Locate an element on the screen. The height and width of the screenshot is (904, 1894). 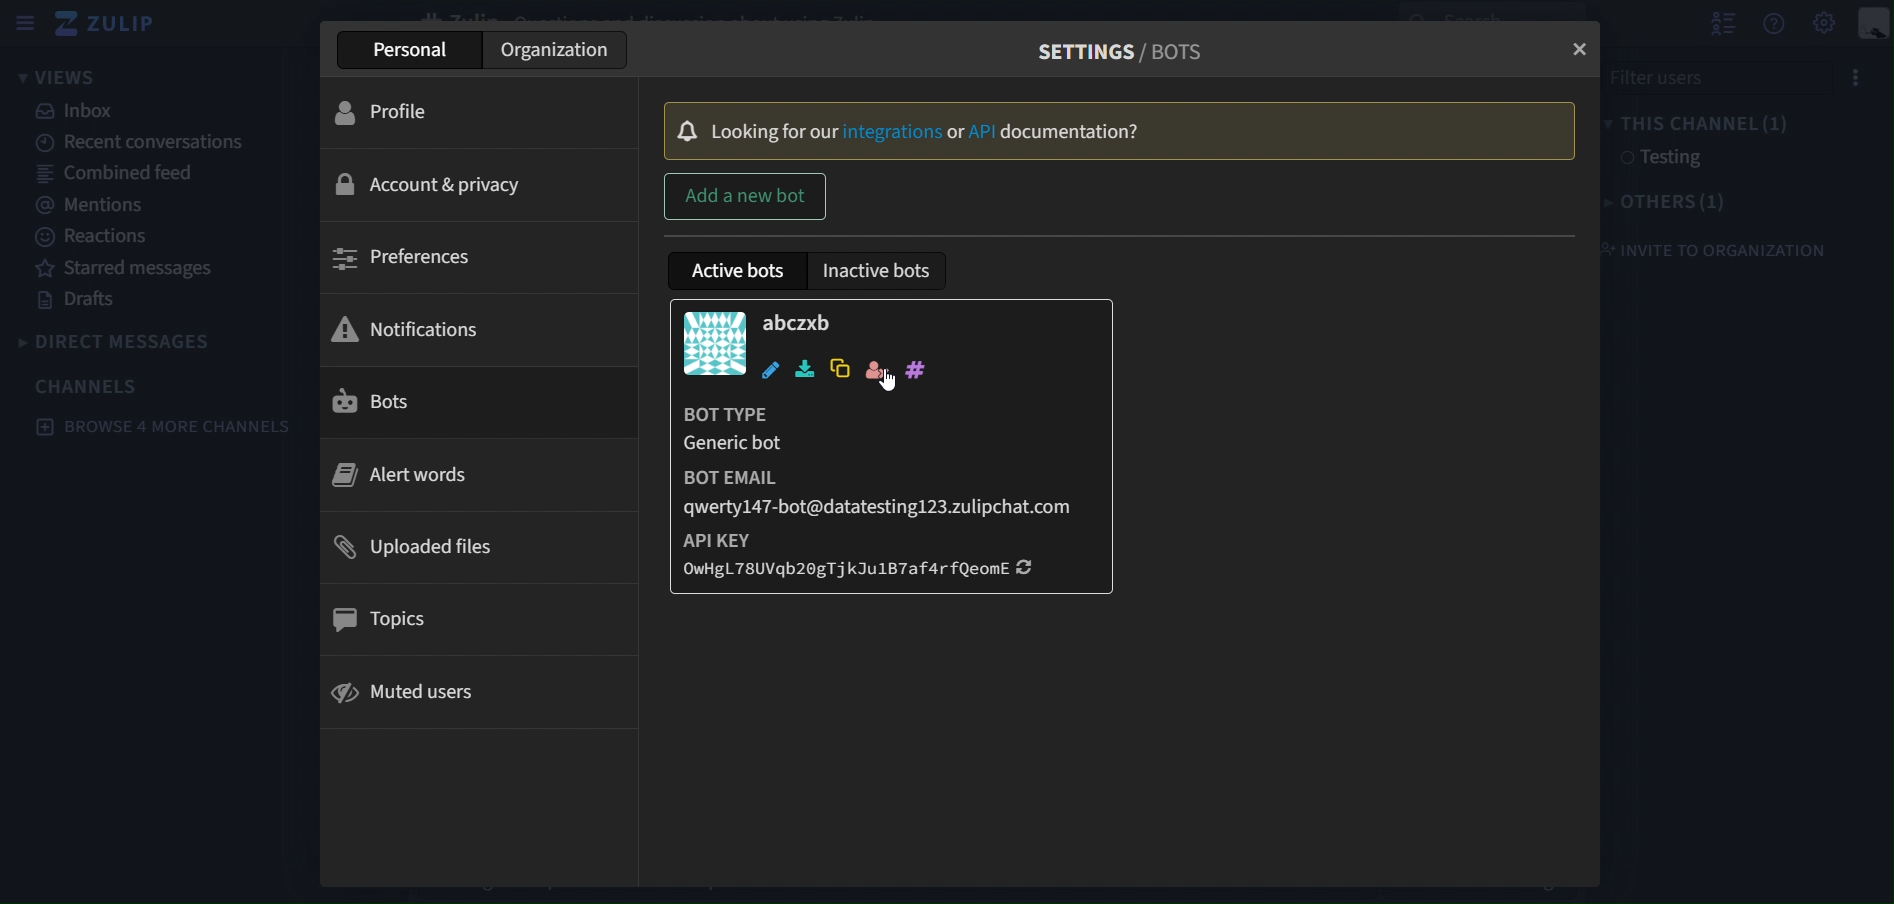
organisation is located at coordinates (558, 50).